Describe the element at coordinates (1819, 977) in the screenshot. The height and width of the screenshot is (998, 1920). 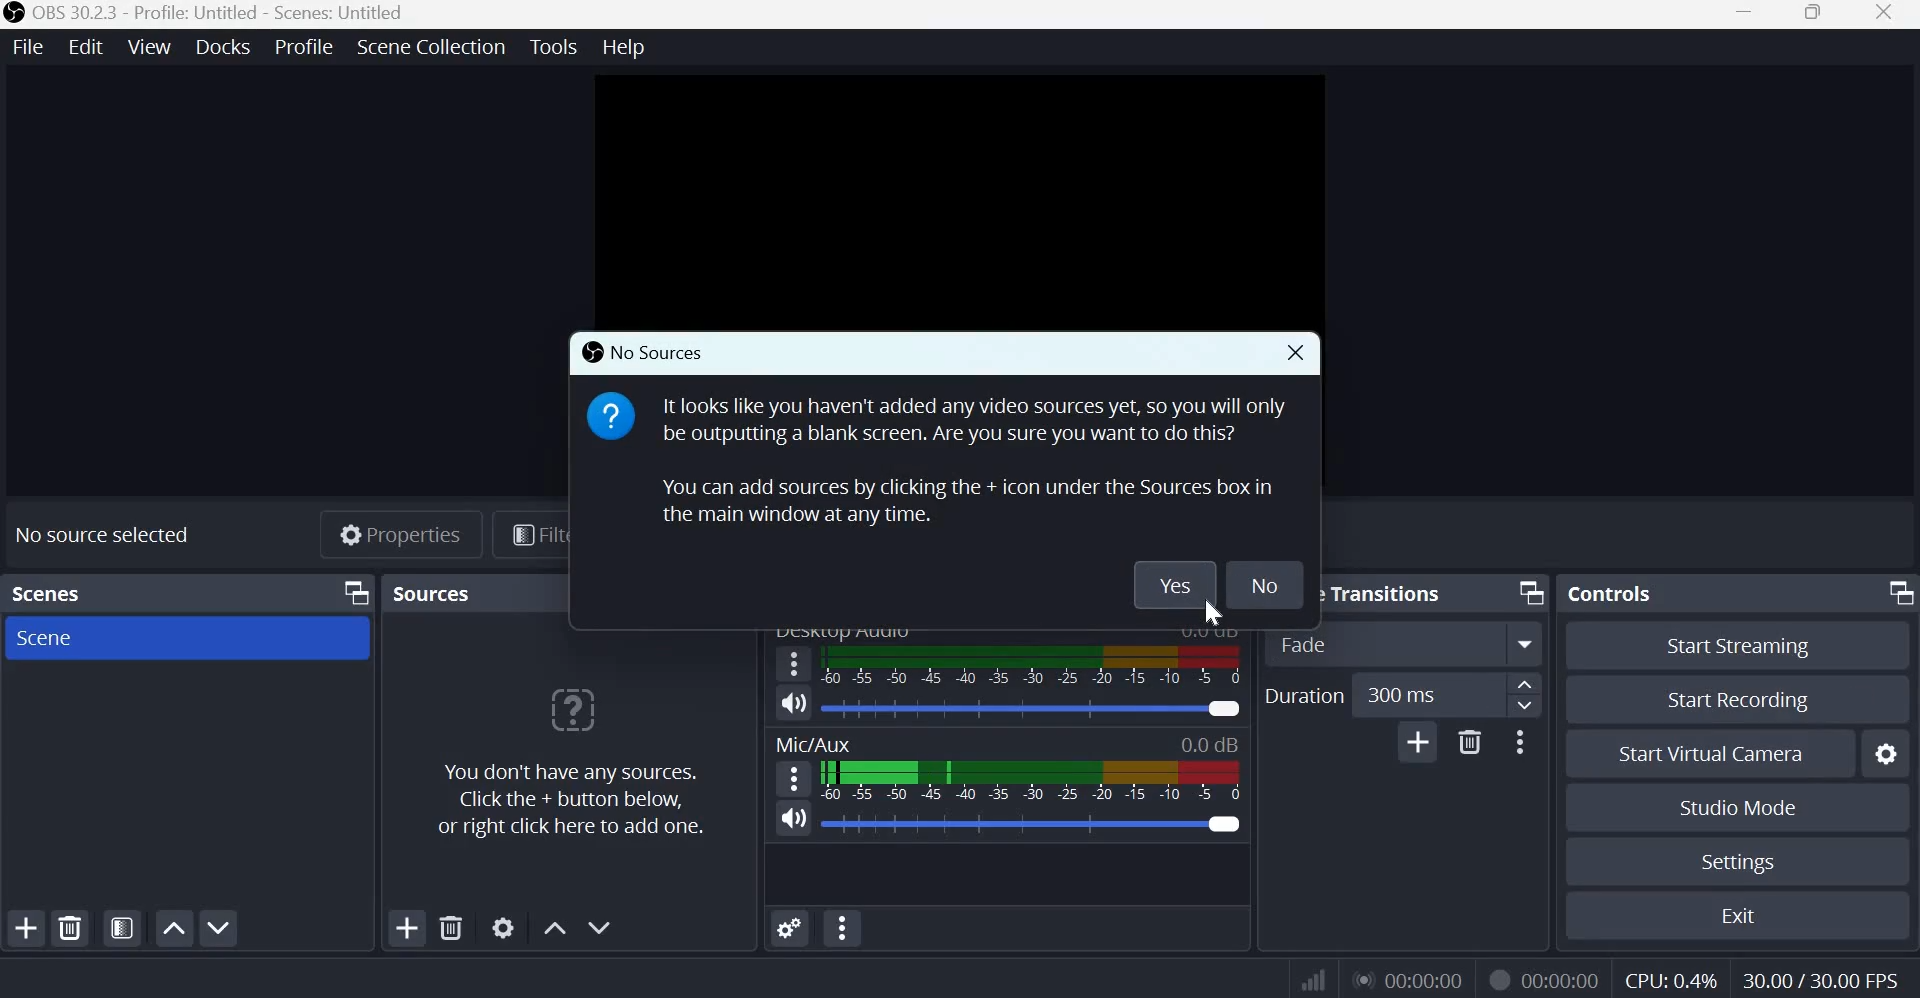
I see `30.00/30.00 FPS` at that location.